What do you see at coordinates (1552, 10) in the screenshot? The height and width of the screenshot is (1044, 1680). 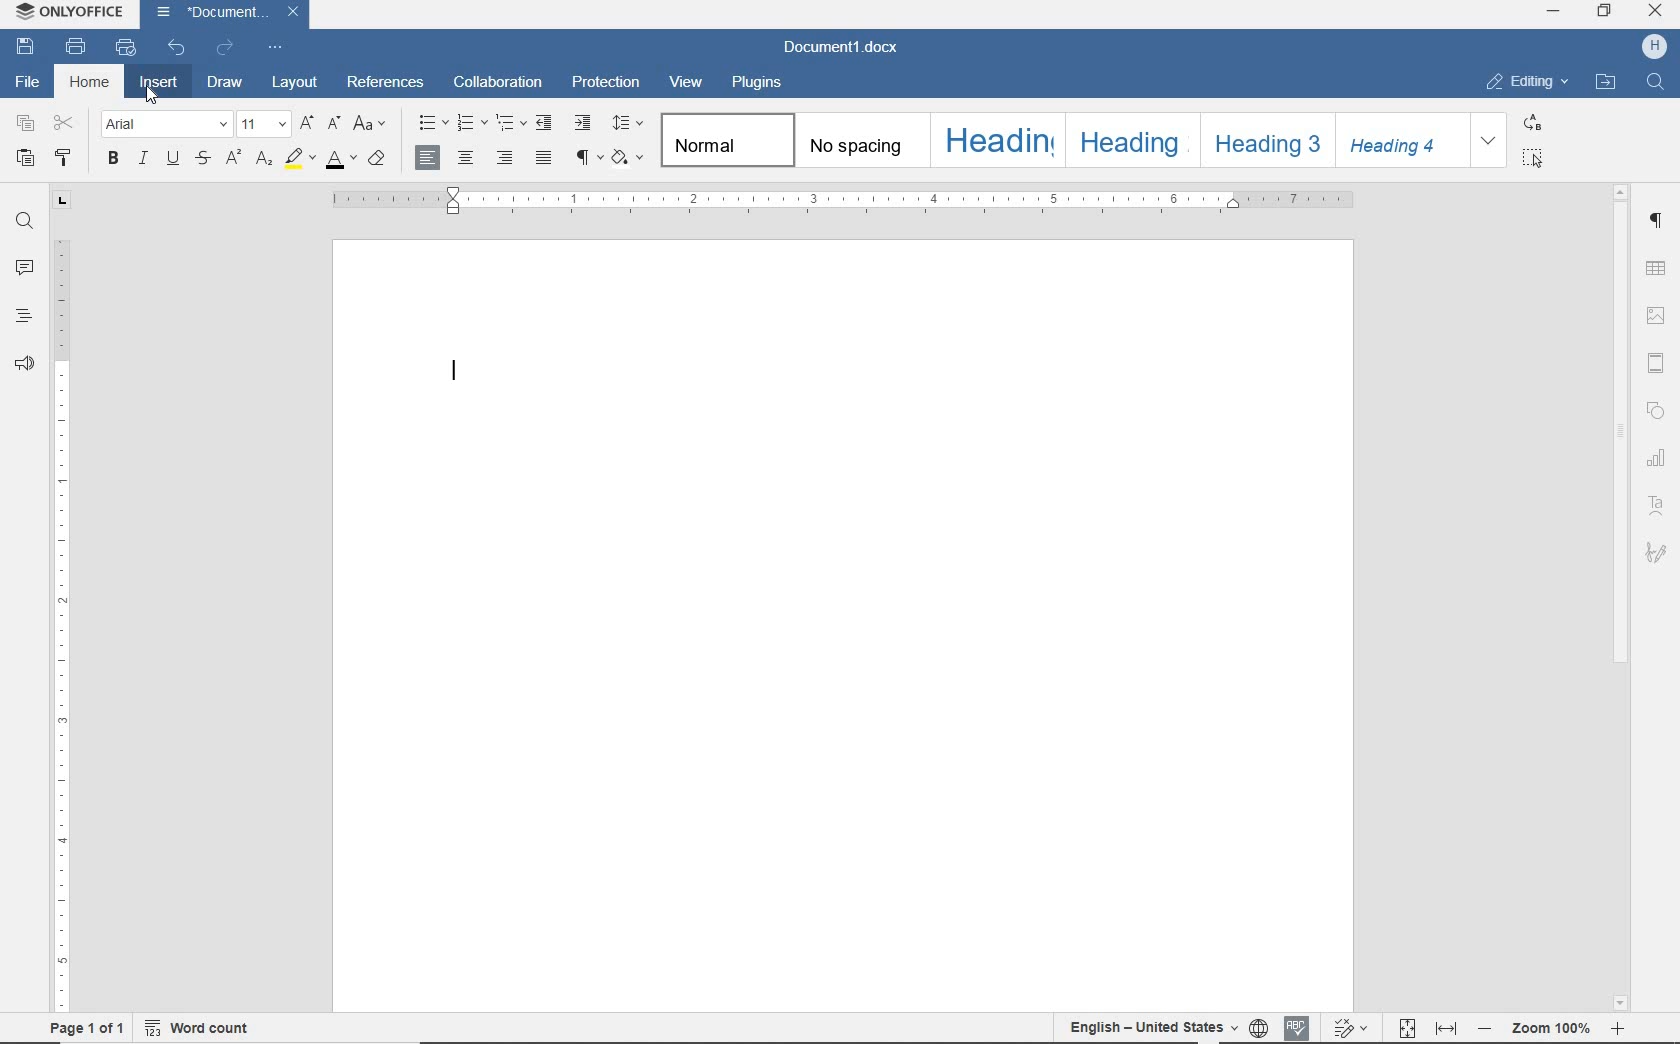 I see `minimize` at bounding box center [1552, 10].